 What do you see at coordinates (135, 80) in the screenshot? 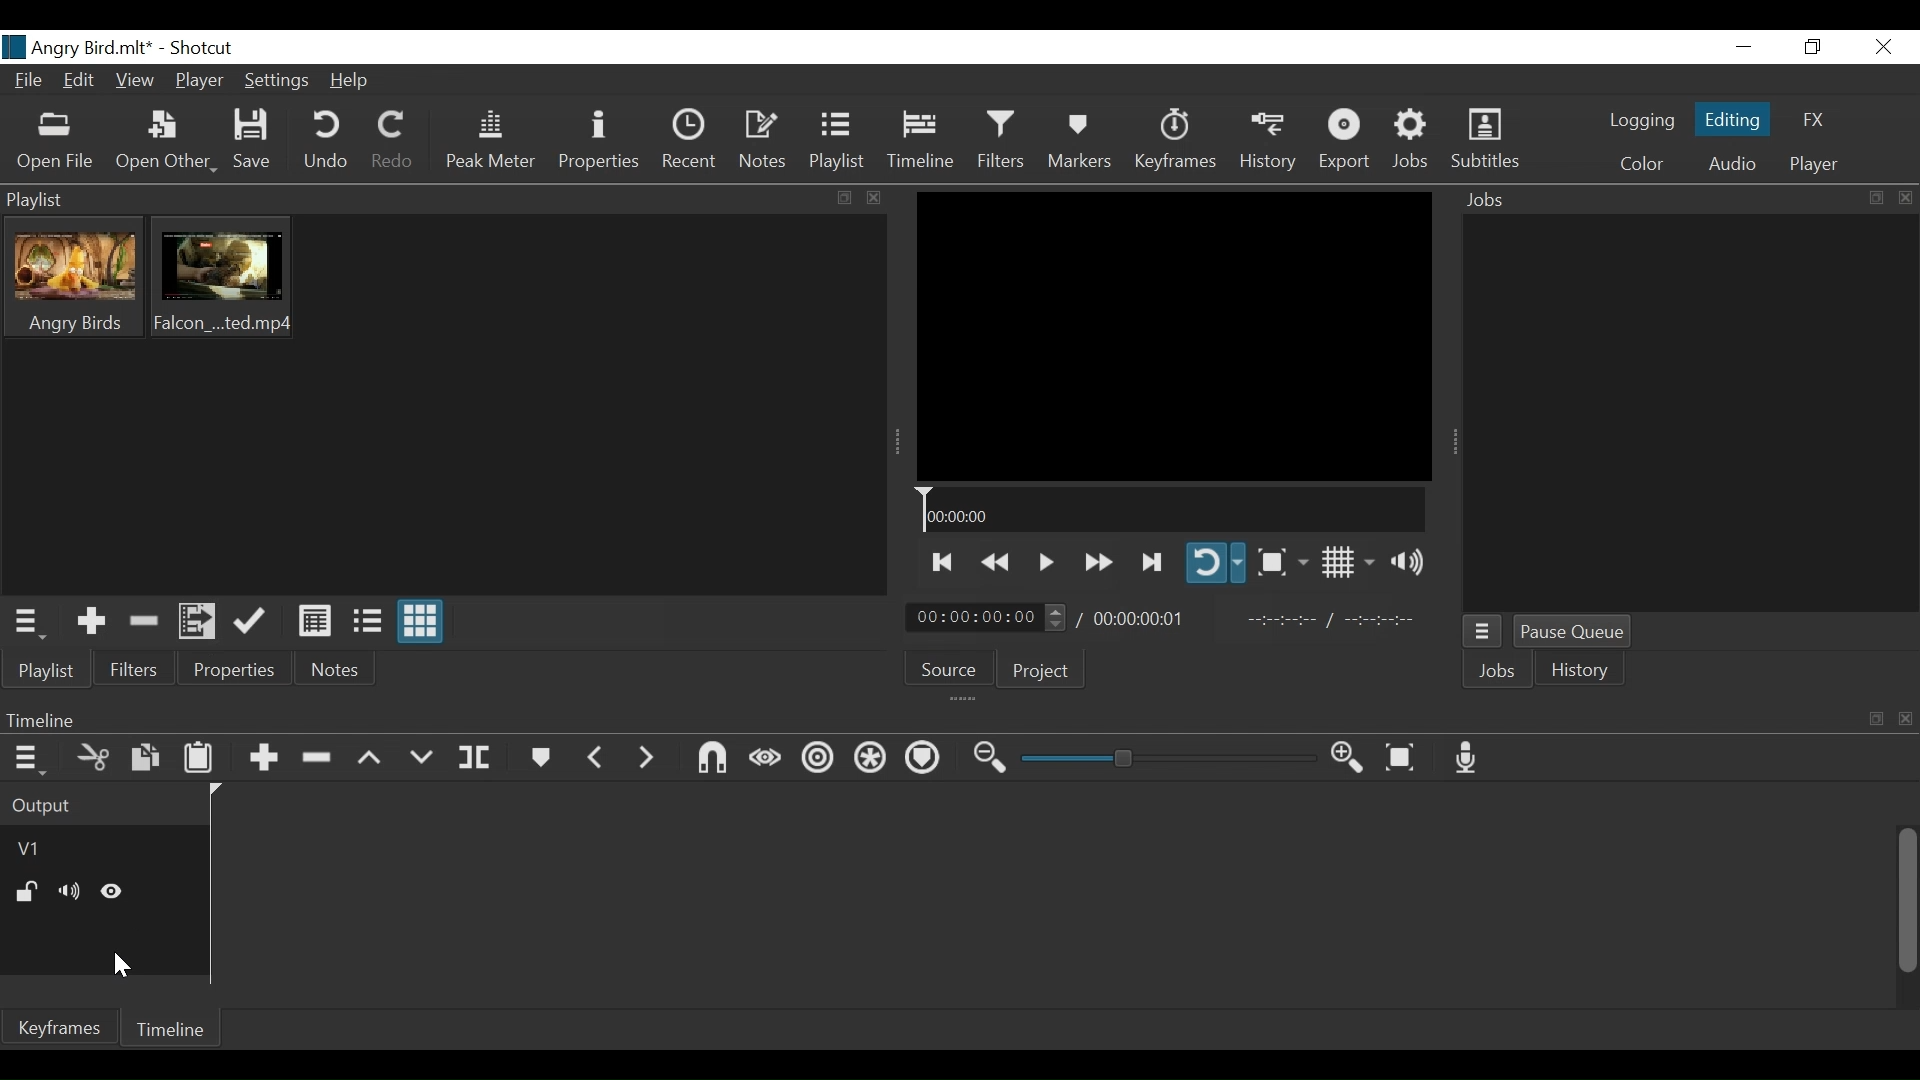
I see `View` at bounding box center [135, 80].